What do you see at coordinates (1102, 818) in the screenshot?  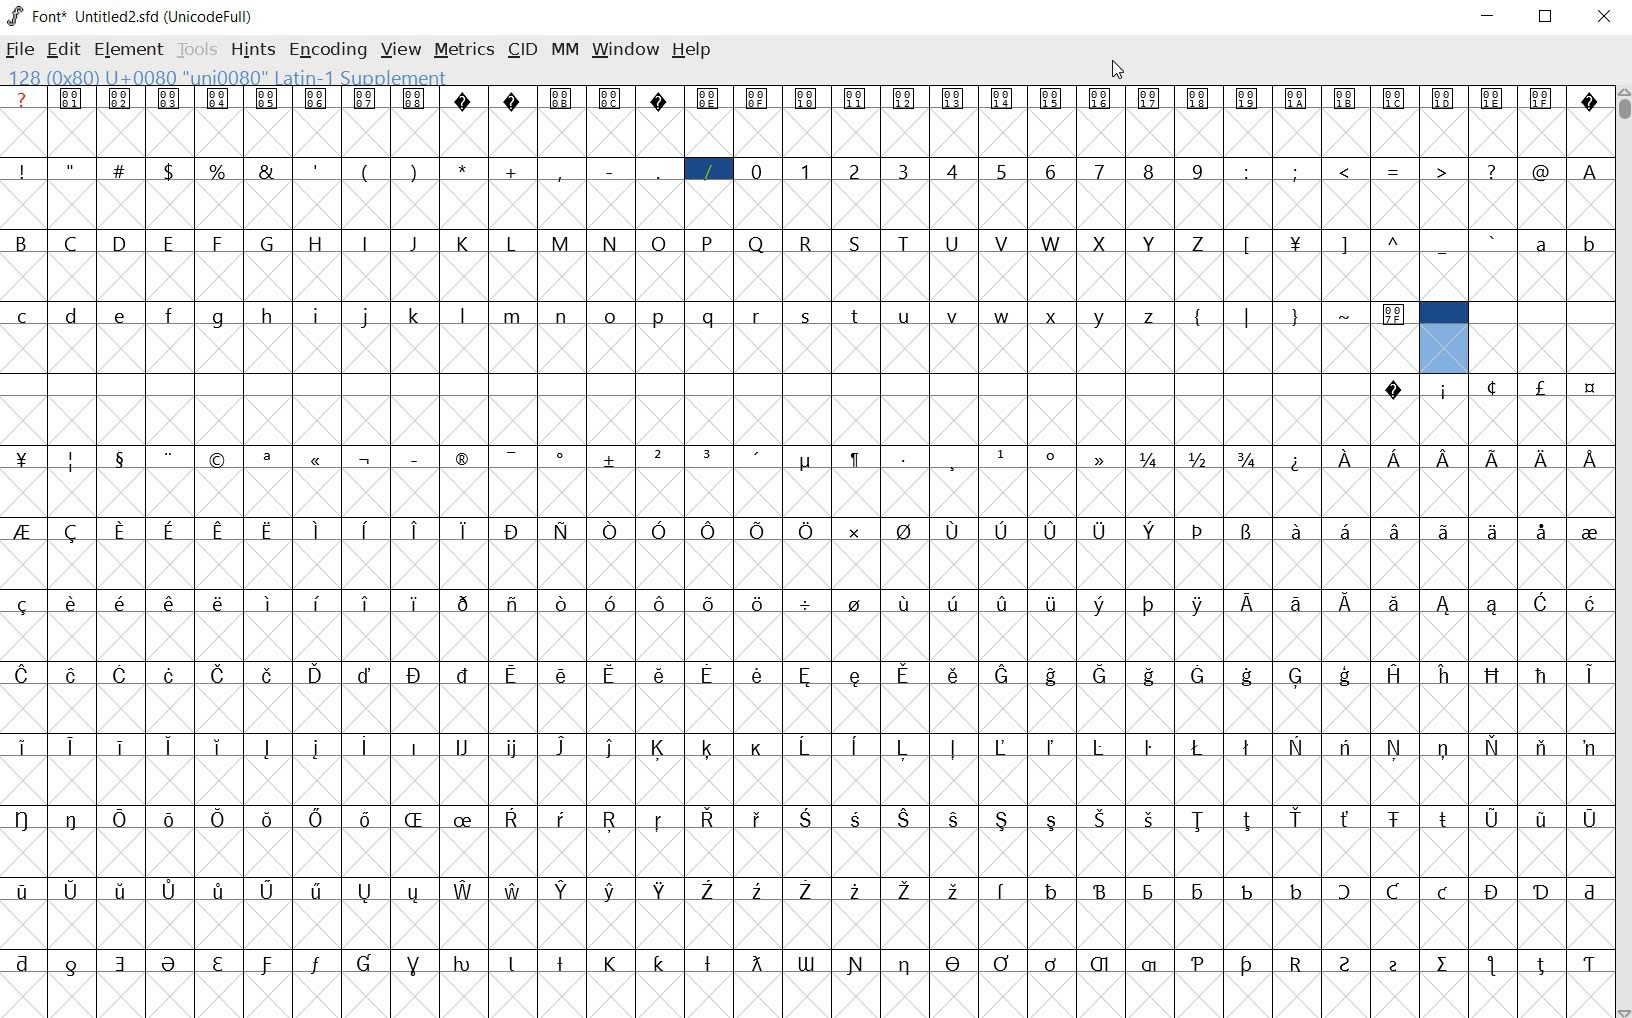 I see `Symbol` at bounding box center [1102, 818].